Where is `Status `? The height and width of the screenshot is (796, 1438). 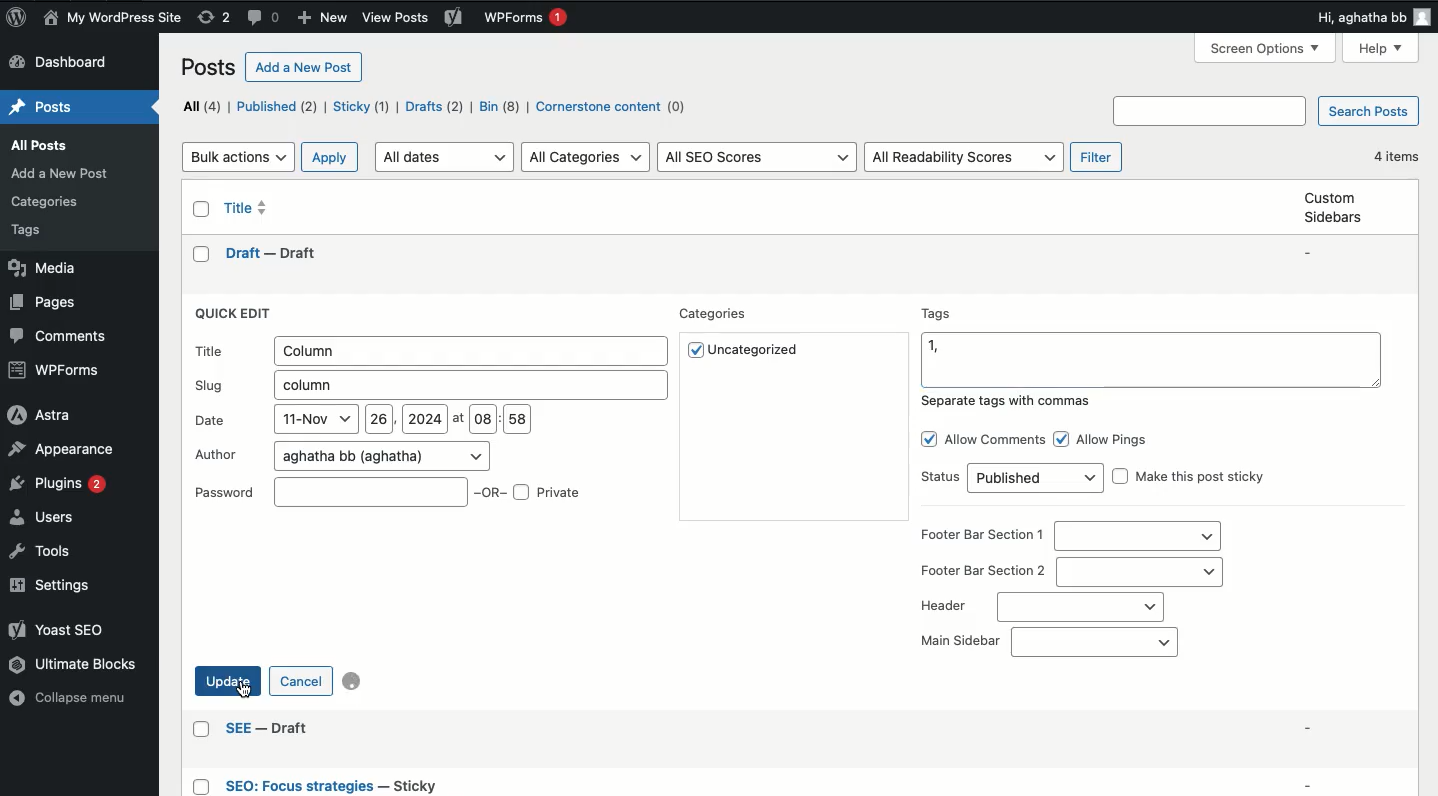 Status  is located at coordinates (1012, 480).